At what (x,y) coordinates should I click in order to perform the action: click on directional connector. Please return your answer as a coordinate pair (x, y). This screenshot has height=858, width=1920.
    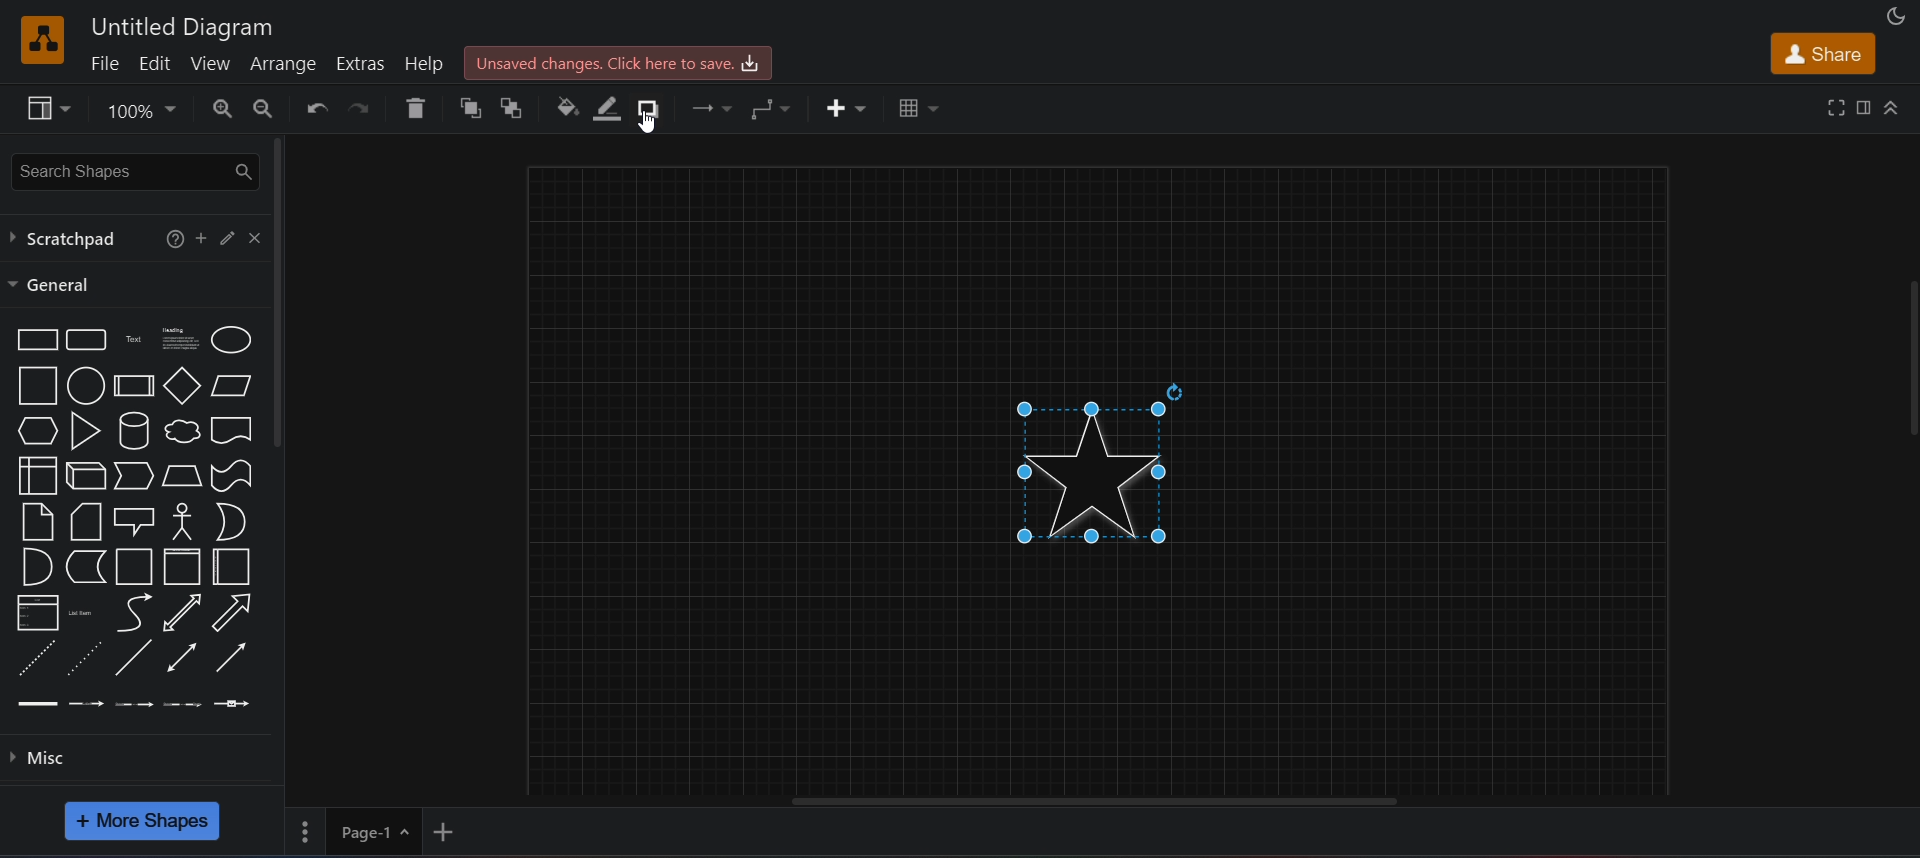
    Looking at the image, I should click on (229, 659).